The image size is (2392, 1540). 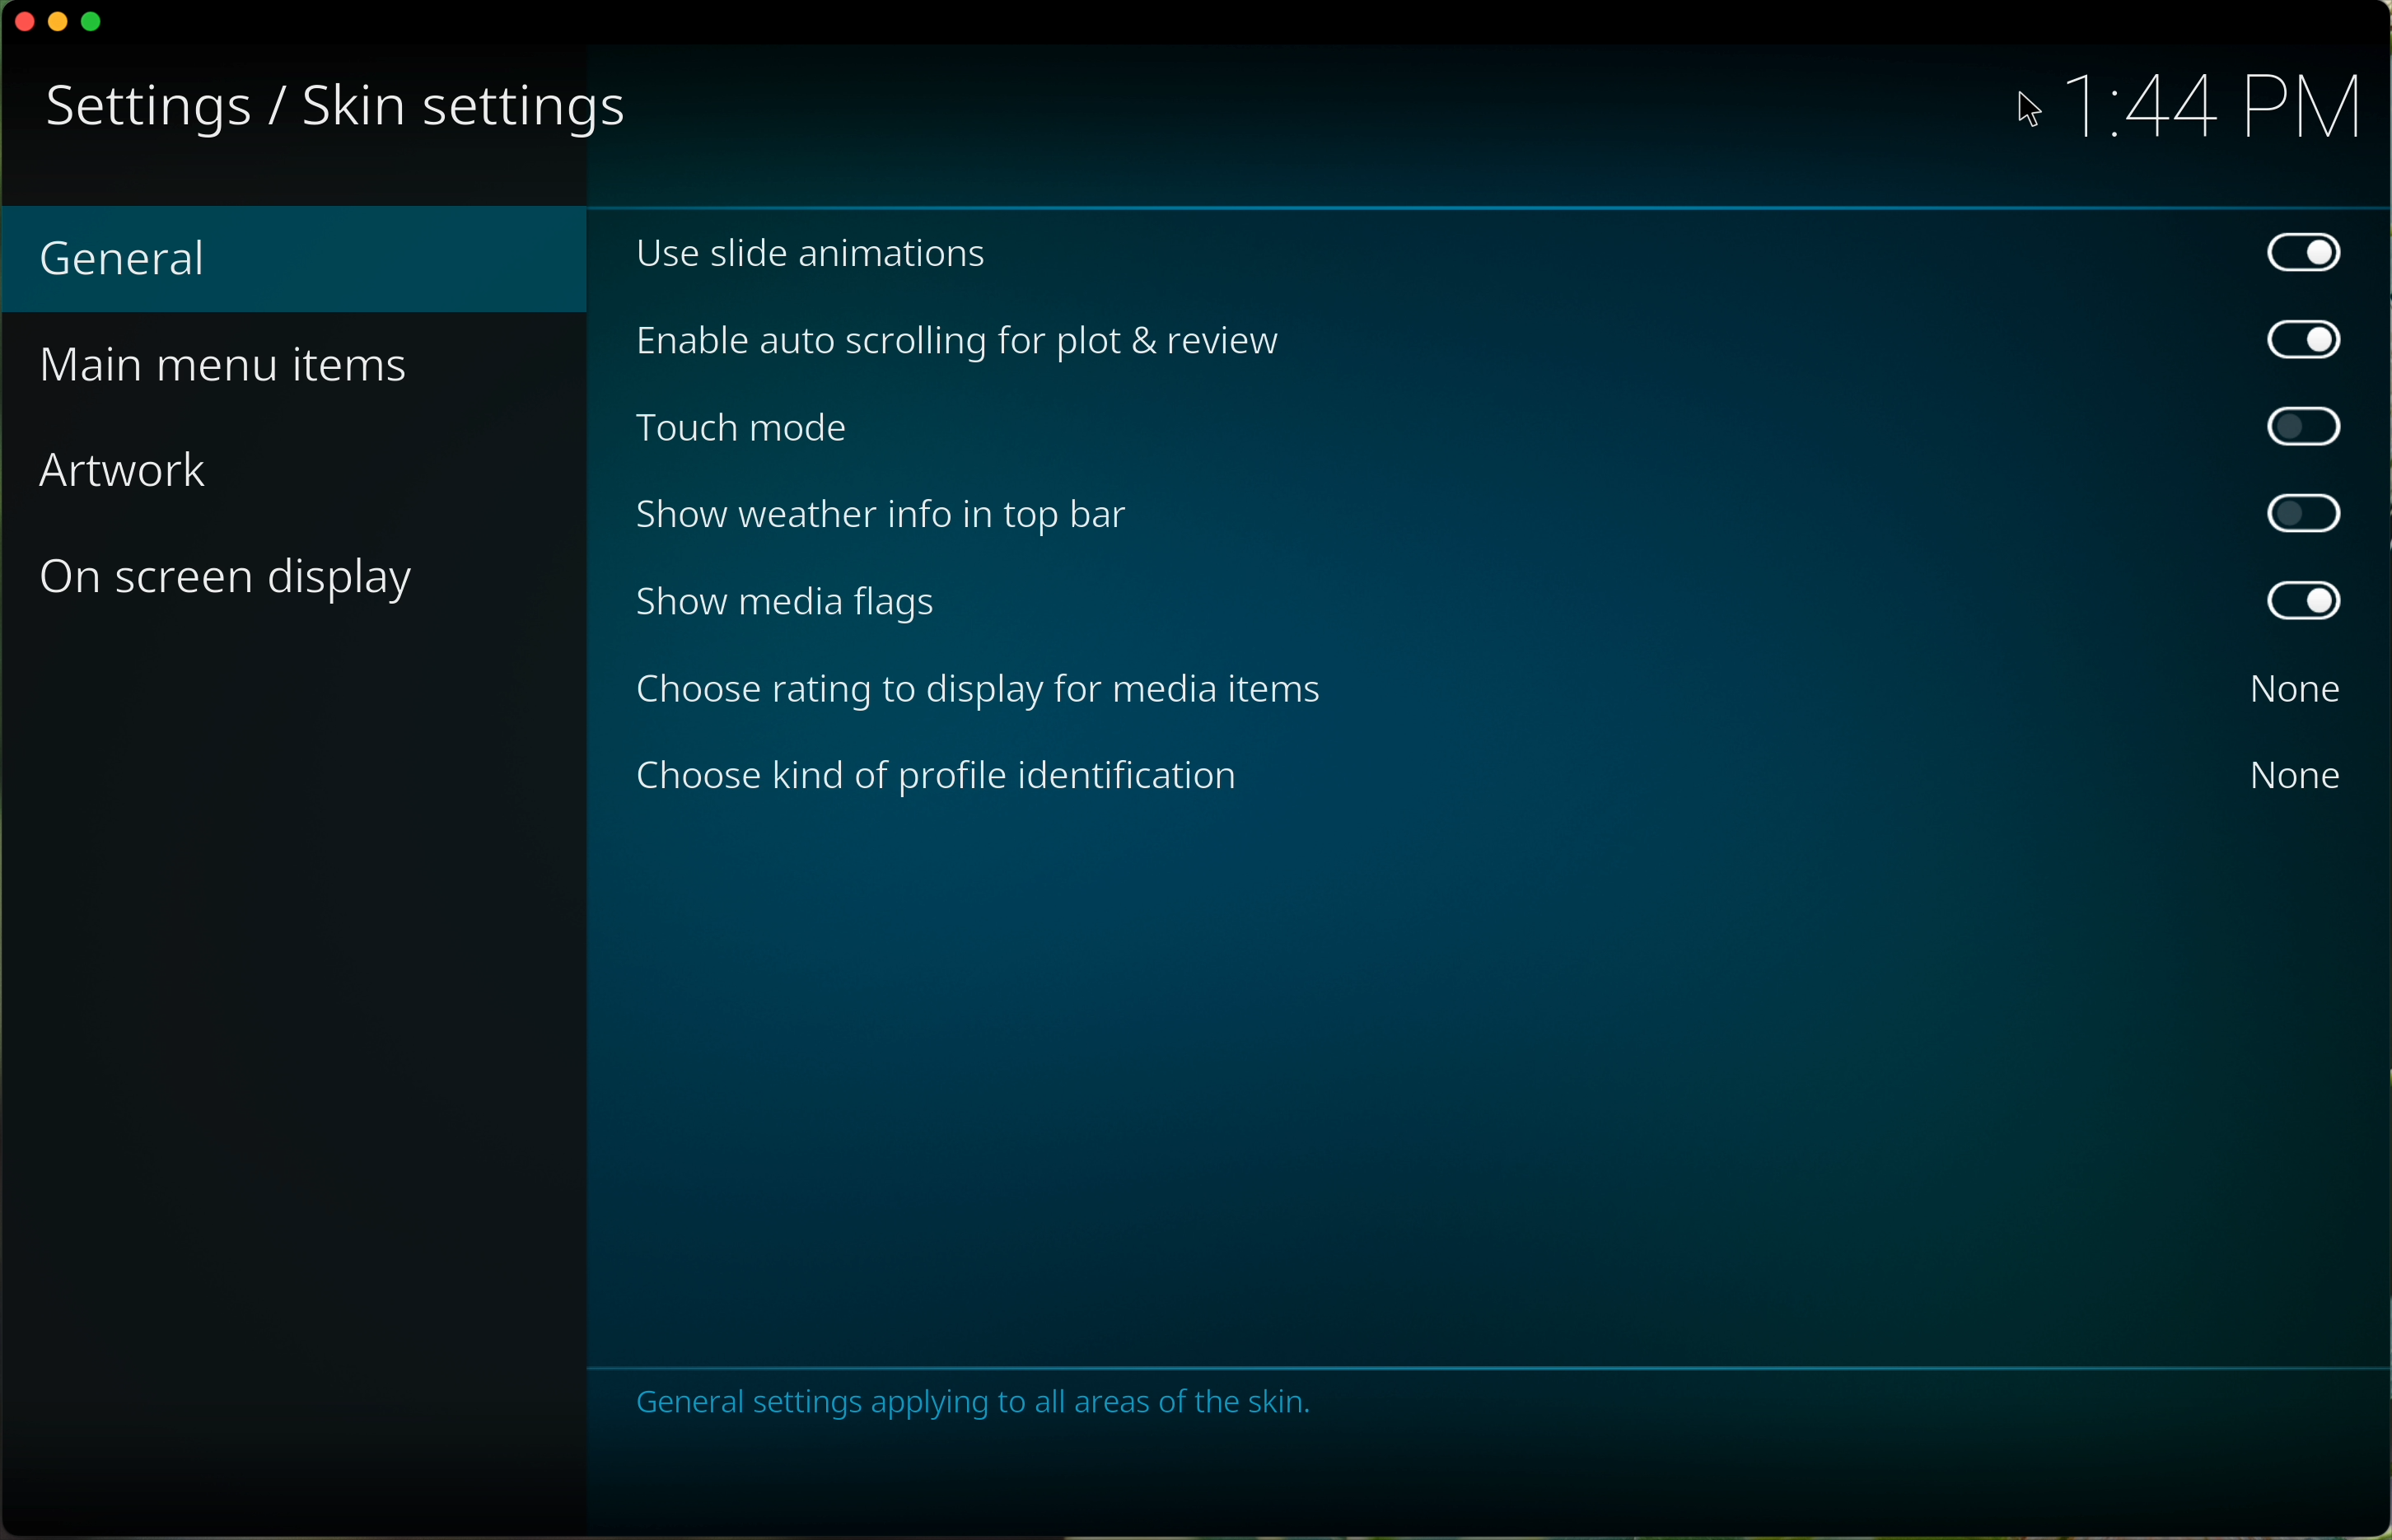 What do you see at coordinates (2024, 113) in the screenshot?
I see `pointer` at bounding box center [2024, 113].